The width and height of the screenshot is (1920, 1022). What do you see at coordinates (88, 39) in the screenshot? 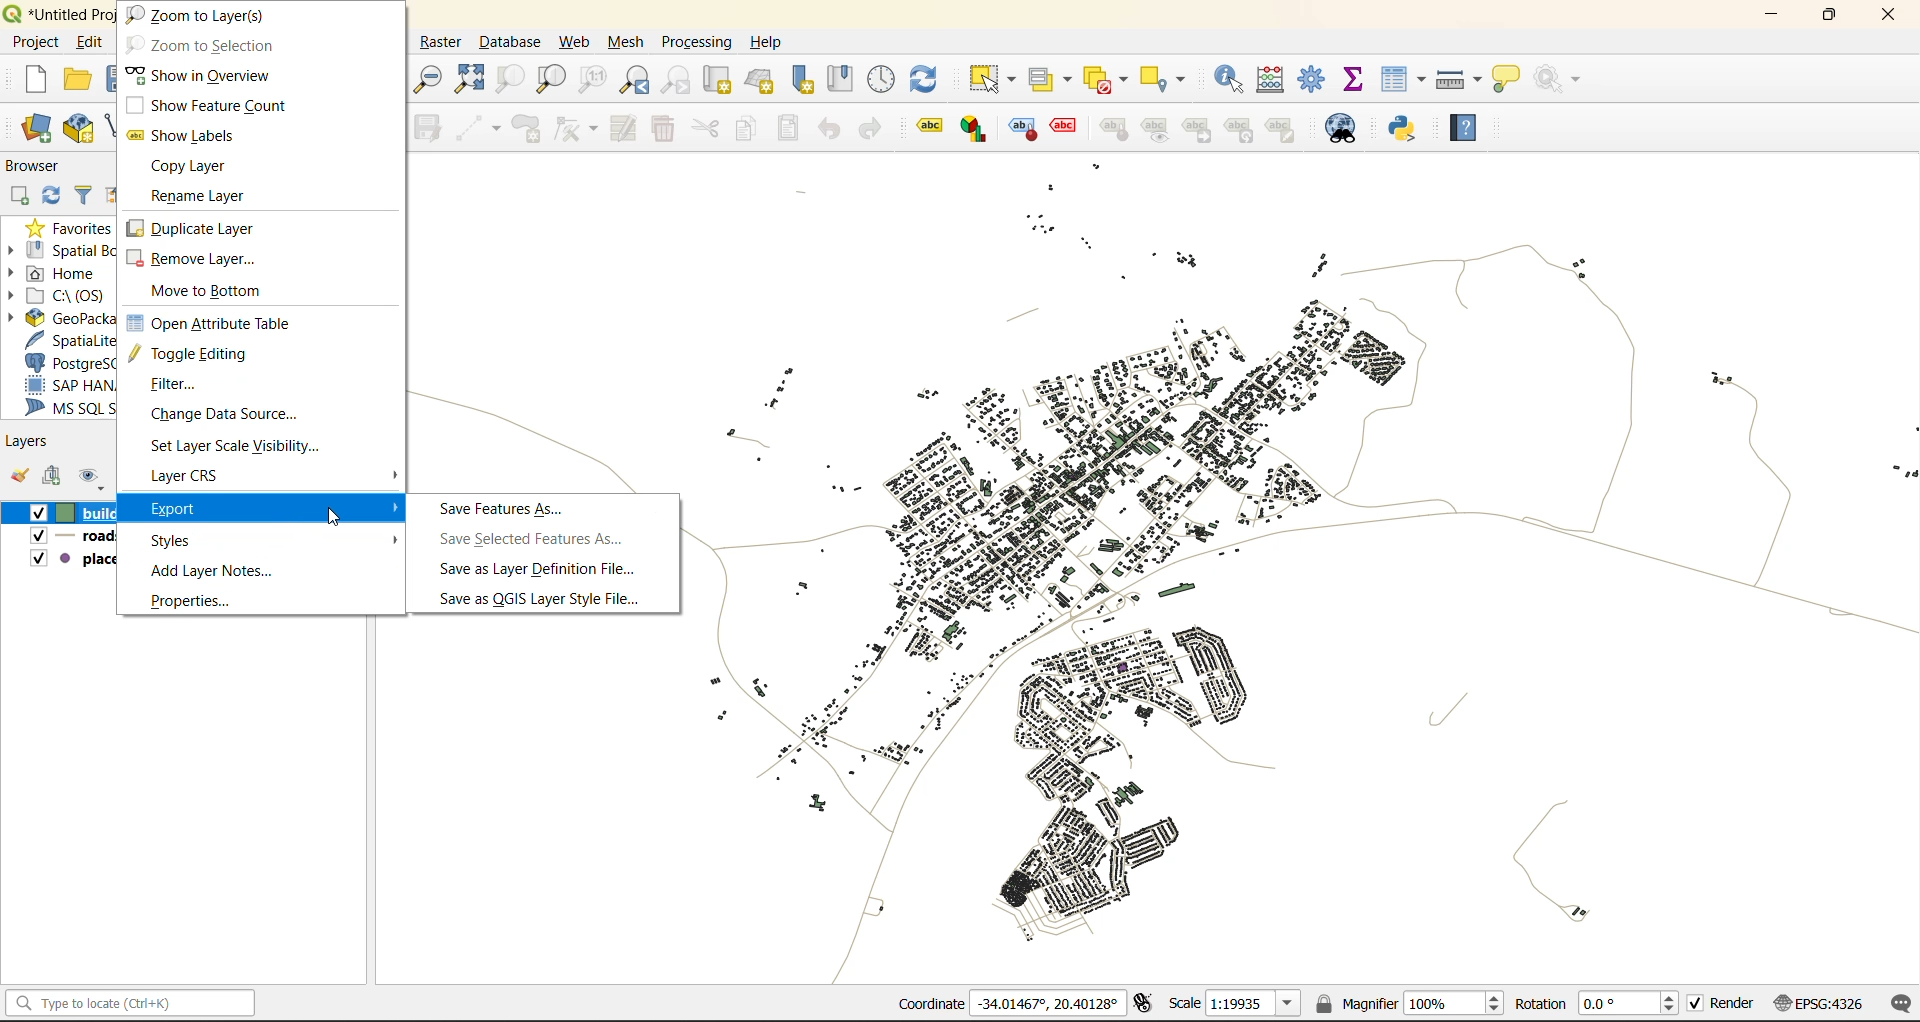
I see `Edit` at bounding box center [88, 39].